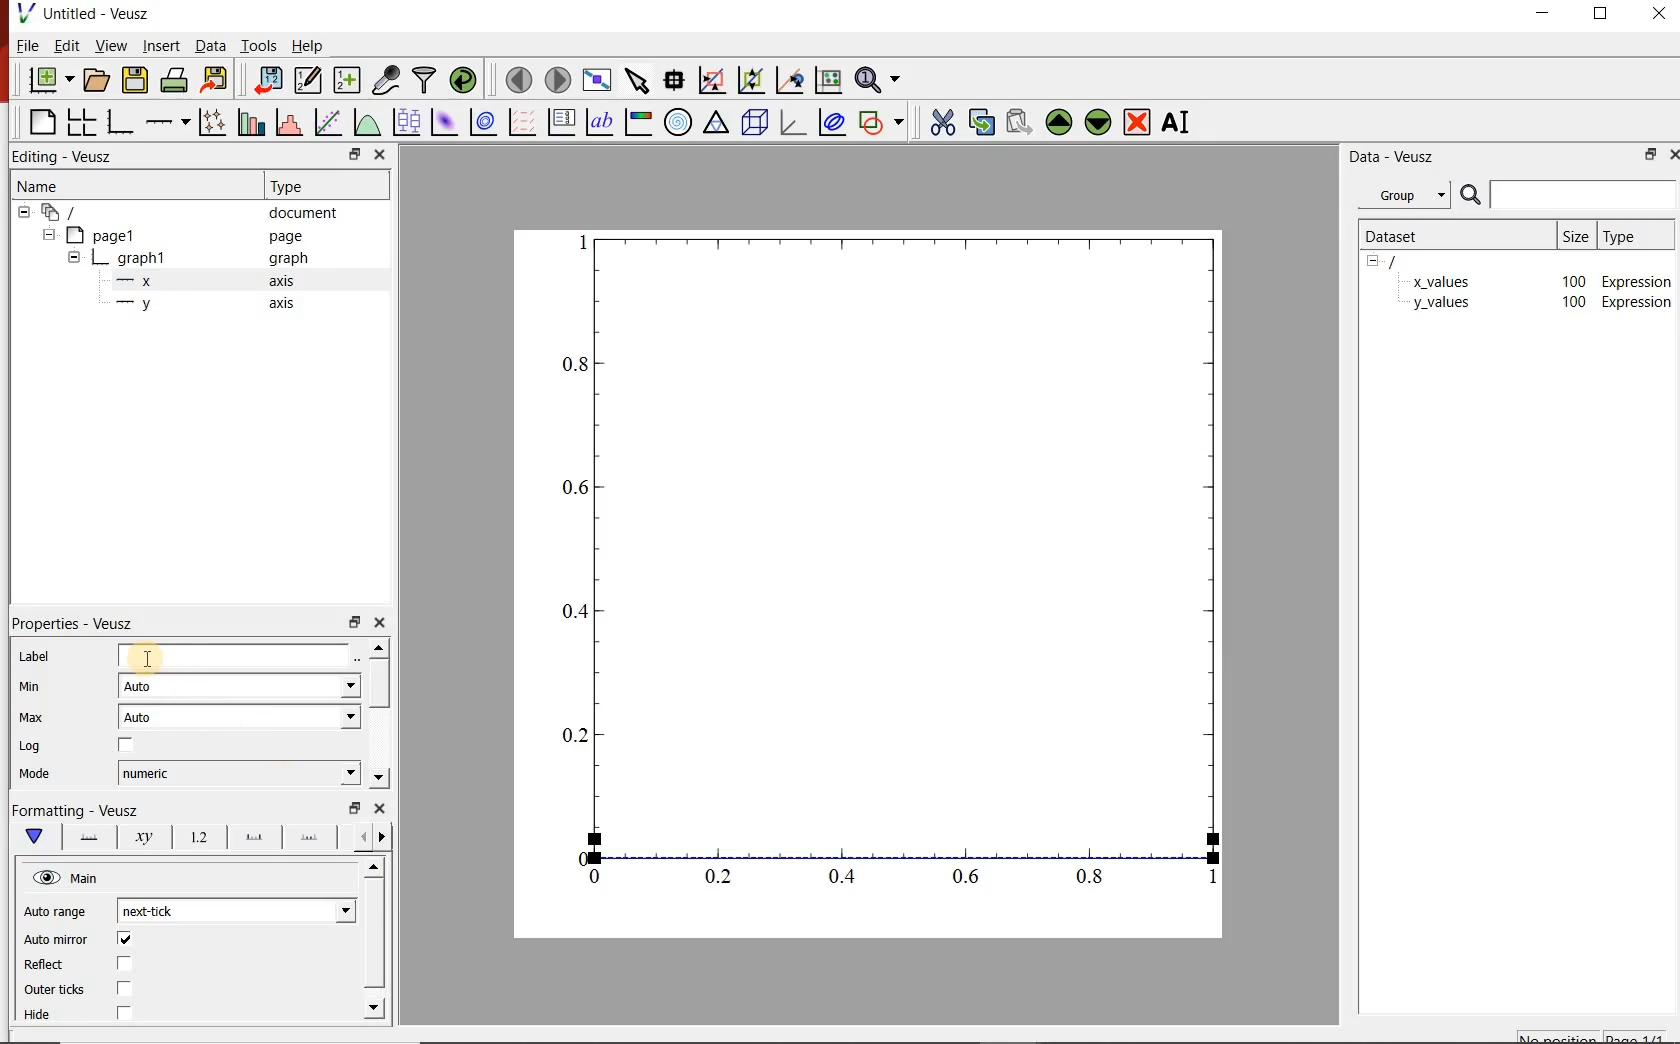 This screenshot has height=1044, width=1680. I want to click on edit and center new datasets, so click(310, 81).